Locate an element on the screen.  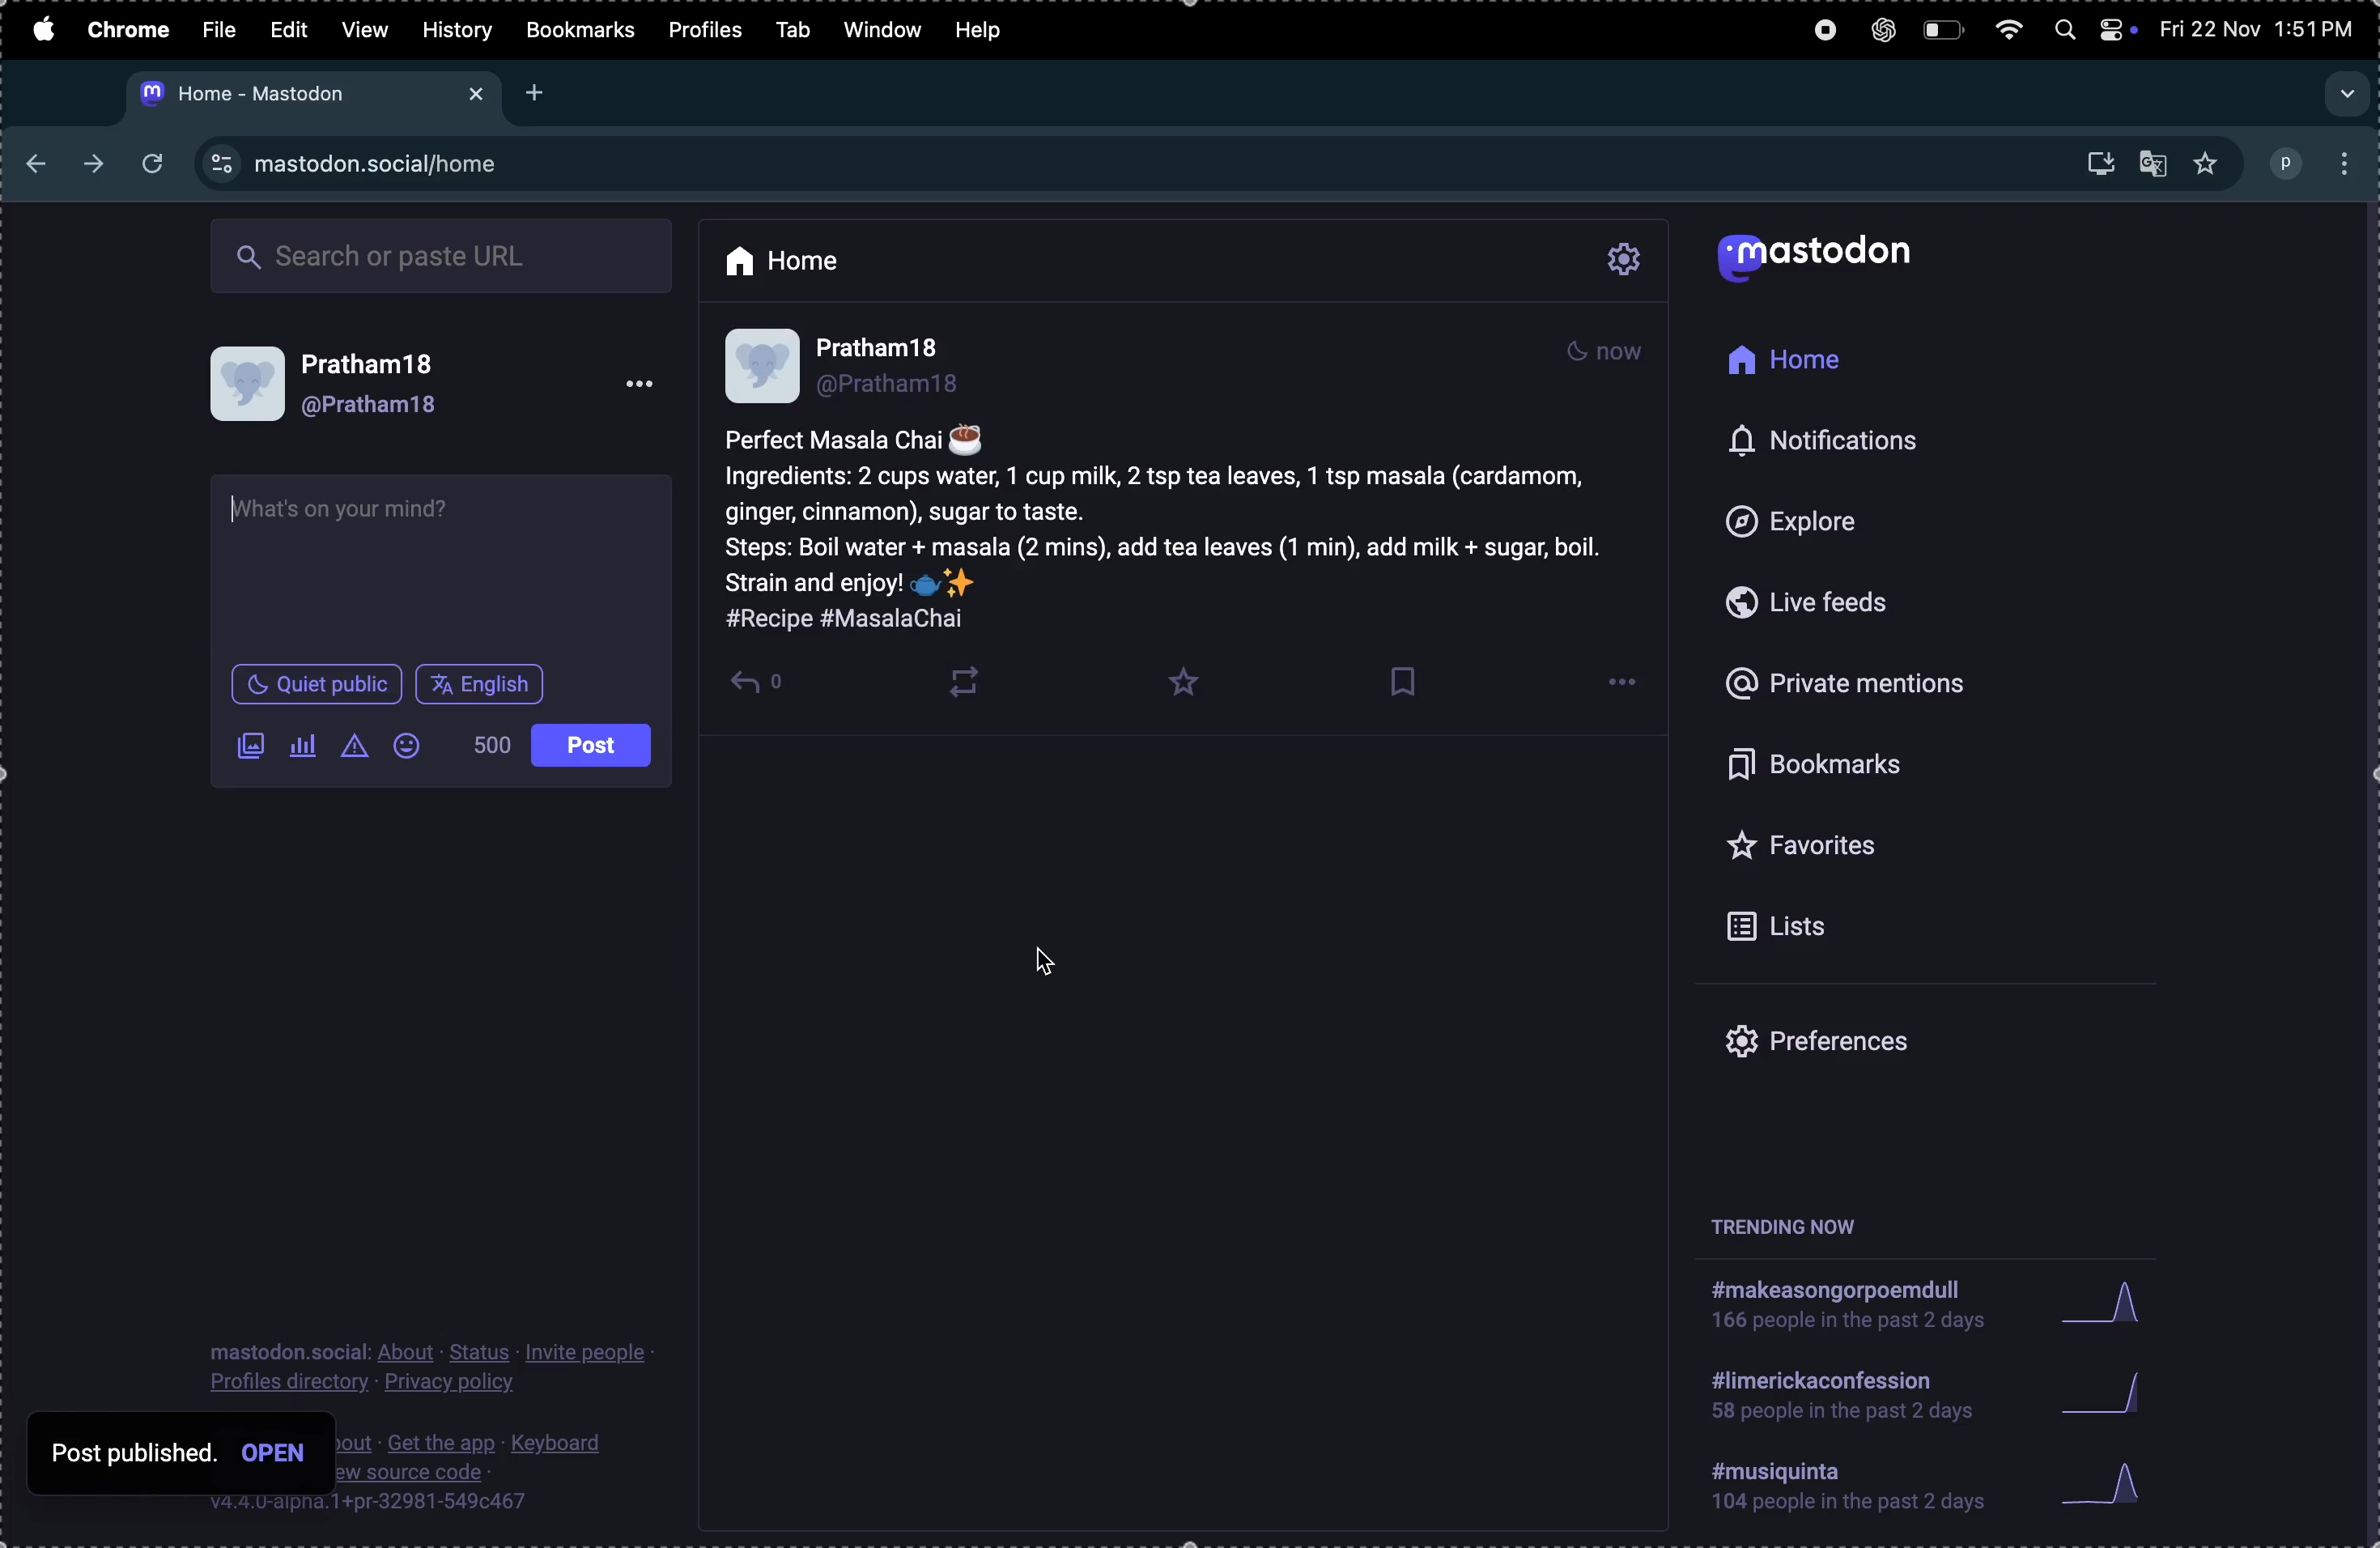
downloads is located at coordinates (2092, 160).